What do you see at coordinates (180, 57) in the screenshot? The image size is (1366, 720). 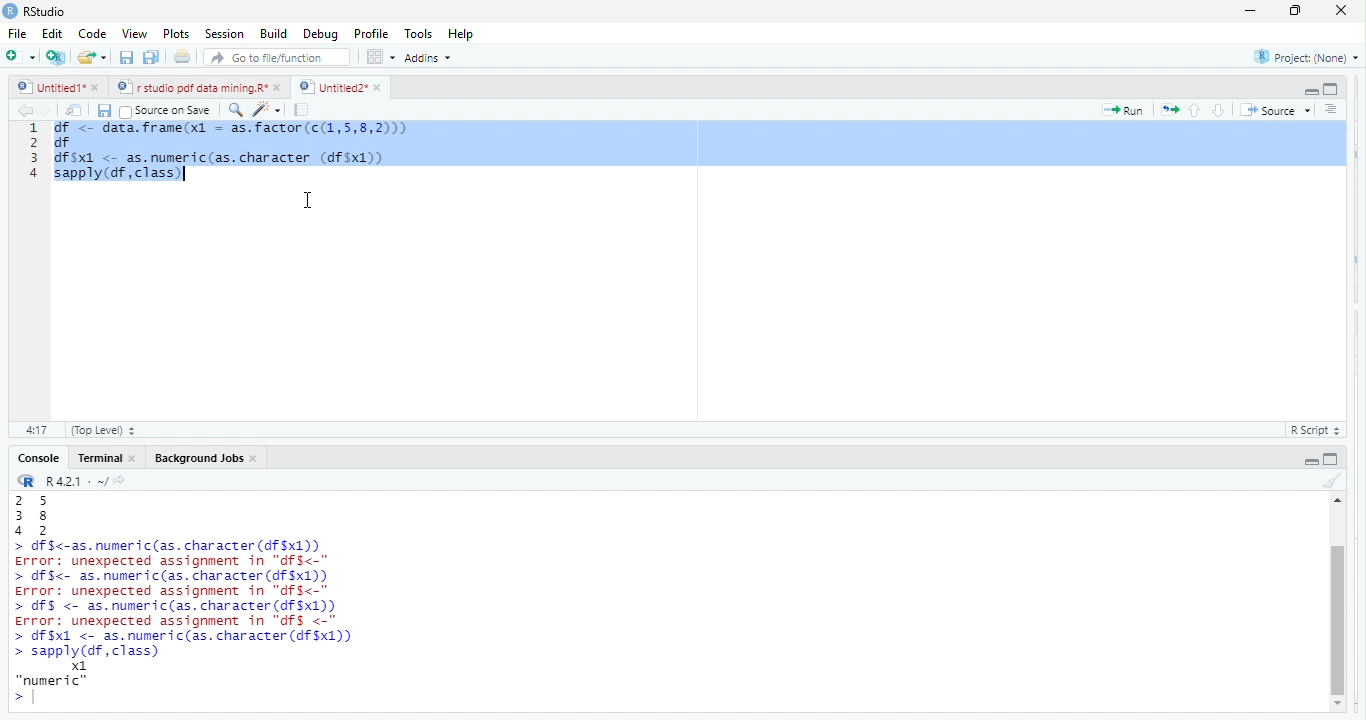 I see `print the current file` at bounding box center [180, 57].